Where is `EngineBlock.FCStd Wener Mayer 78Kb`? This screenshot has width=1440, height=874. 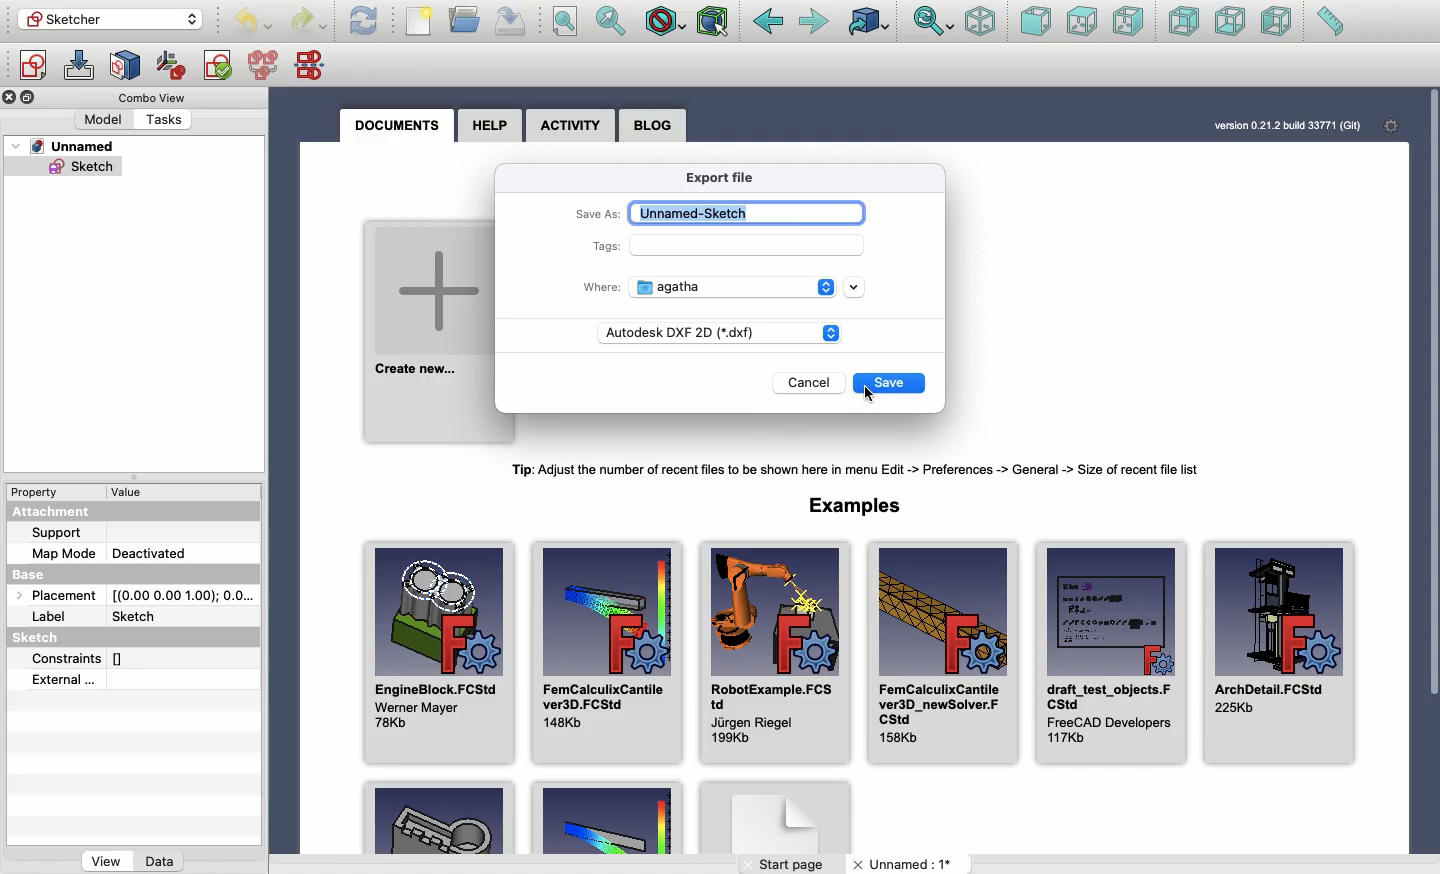
EngineBlock.FCStd Wener Mayer 78Kb is located at coordinates (441, 653).